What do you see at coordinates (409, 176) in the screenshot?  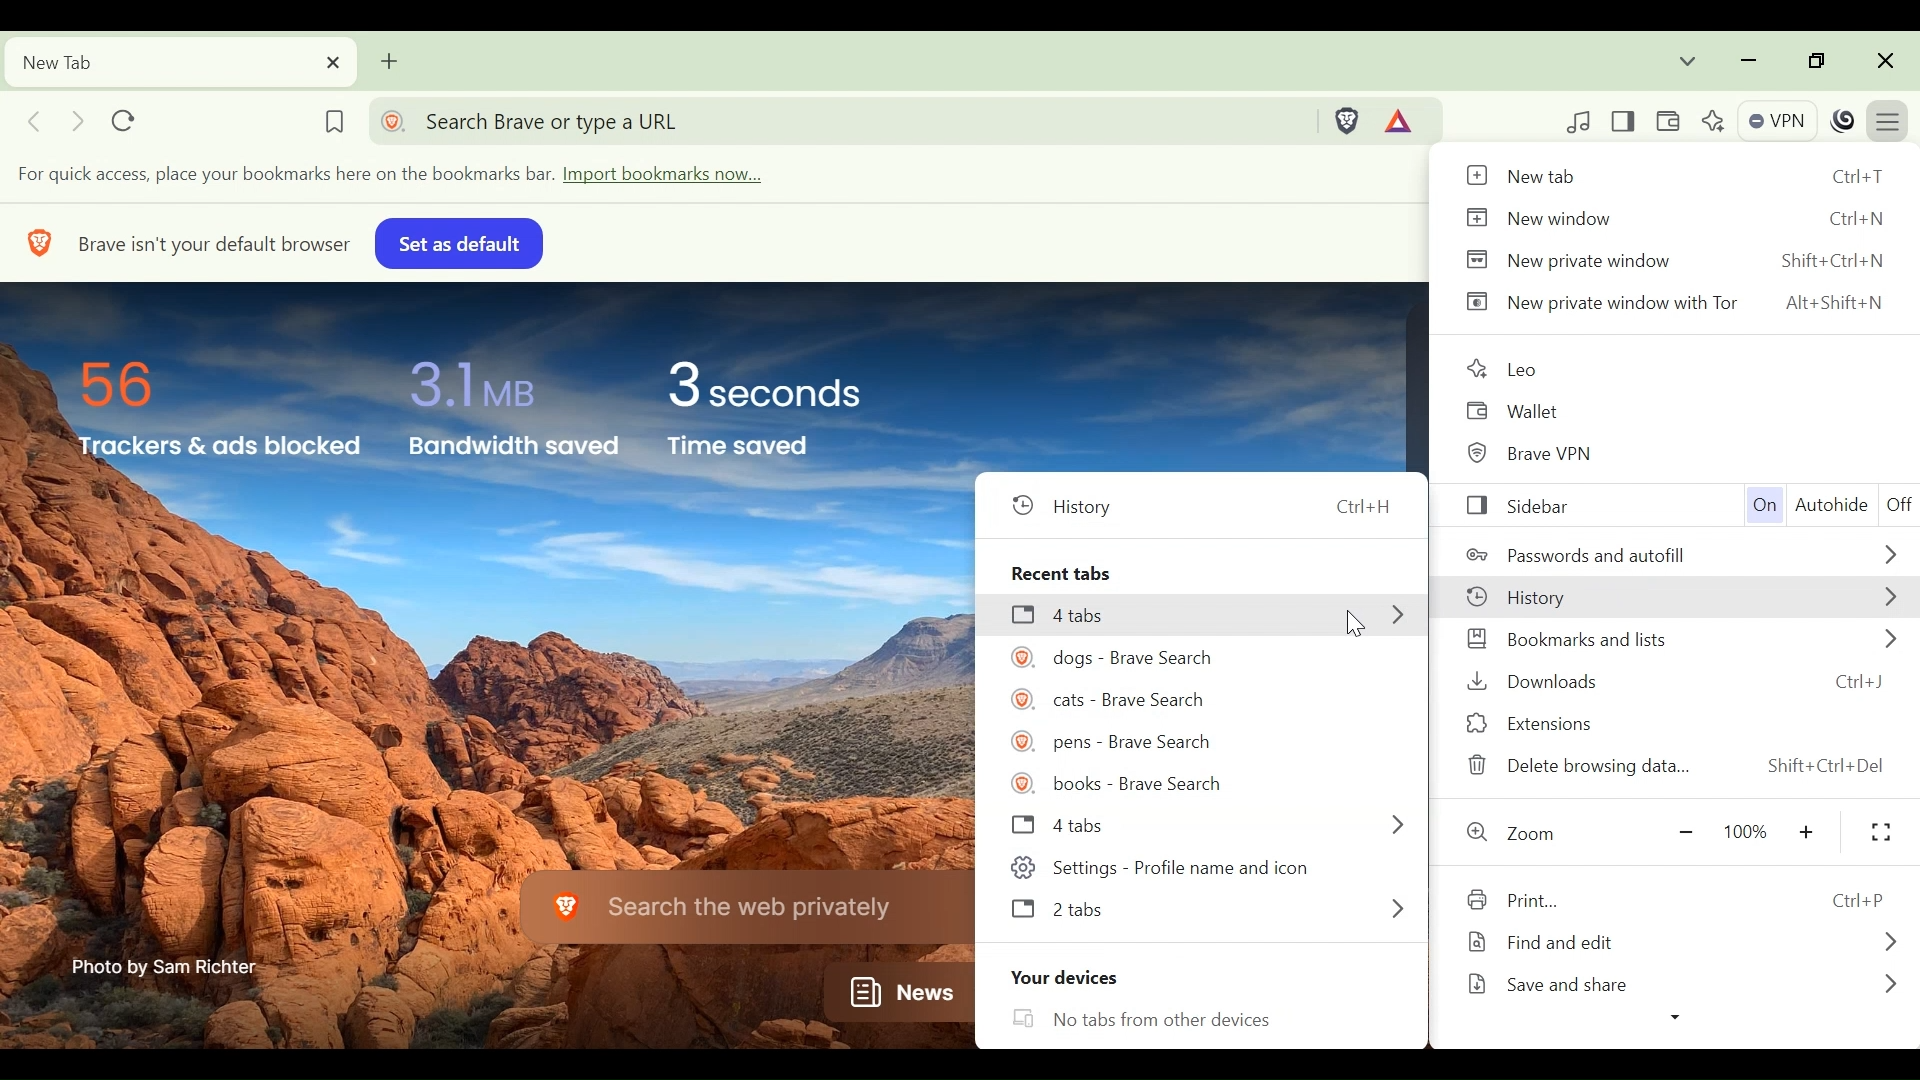 I see `Import bookmarks` at bounding box center [409, 176].